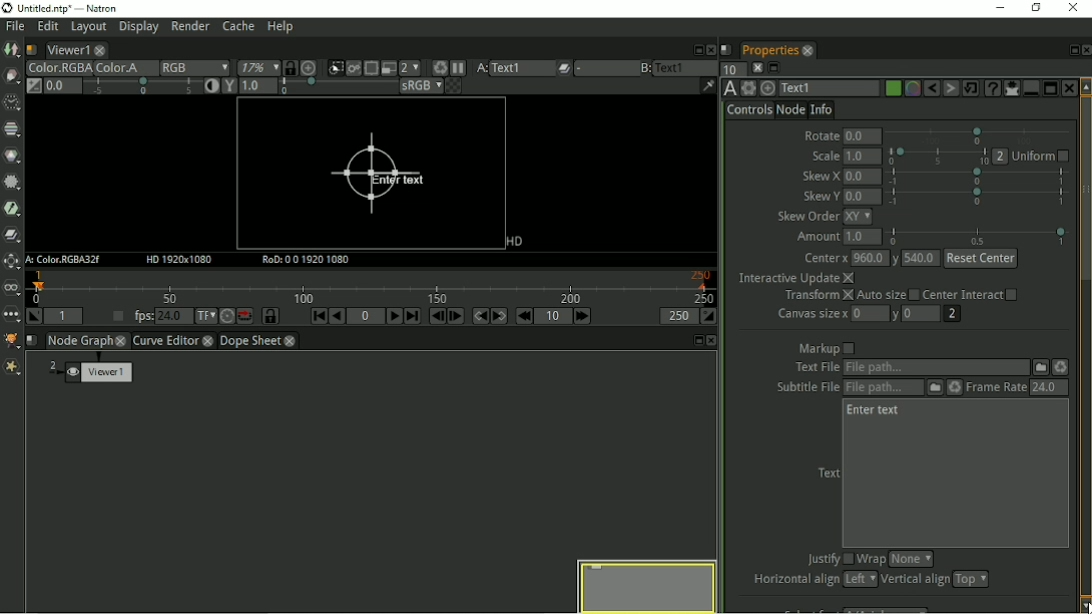 This screenshot has width=1092, height=614. Describe the element at coordinates (307, 260) in the screenshot. I see `RoD` at that location.